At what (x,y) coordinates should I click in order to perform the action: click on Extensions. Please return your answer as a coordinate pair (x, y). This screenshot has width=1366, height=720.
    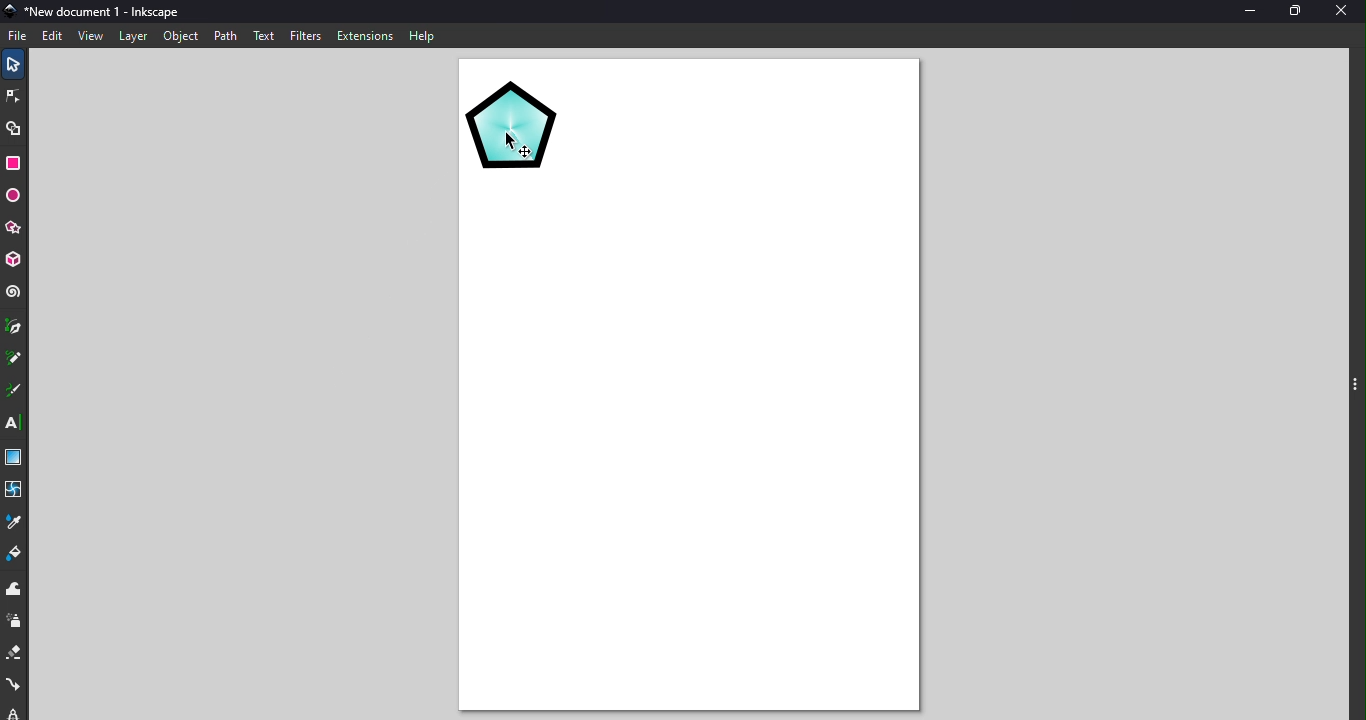
    Looking at the image, I should click on (367, 35).